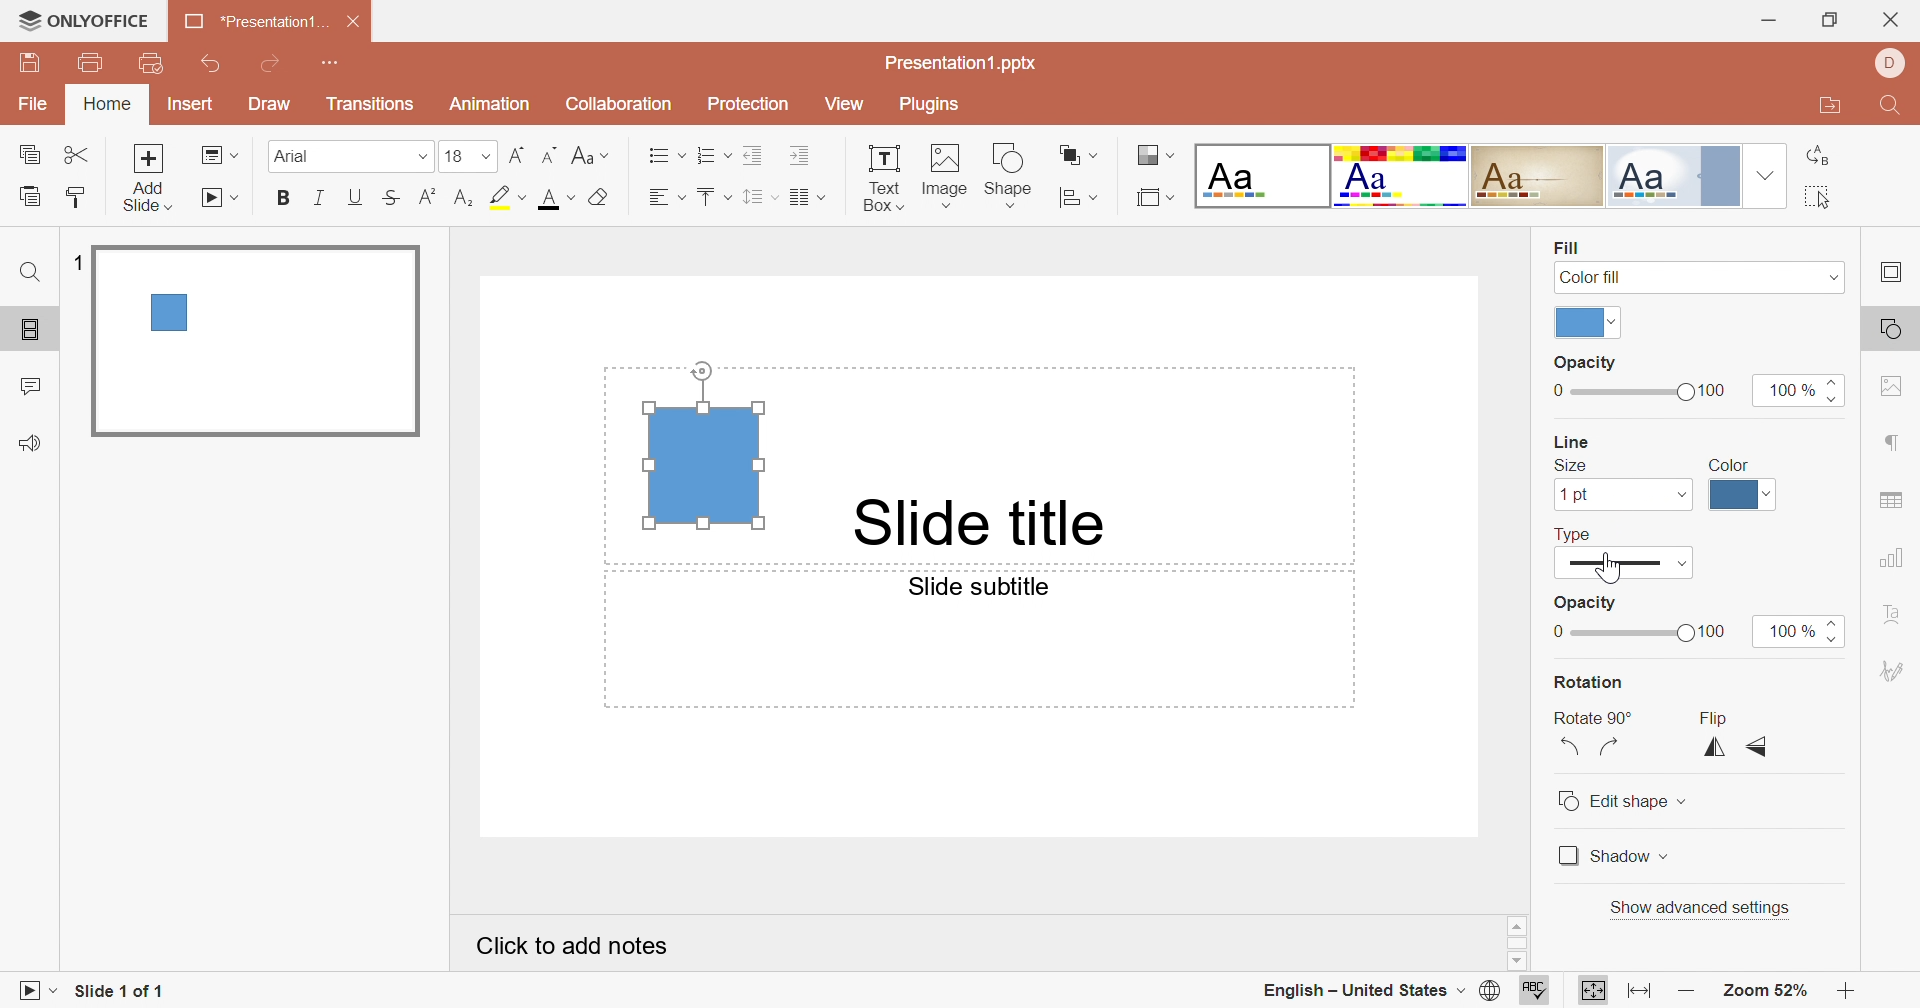 The width and height of the screenshot is (1920, 1008). What do you see at coordinates (1732, 462) in the screenshot?
I see `Color` at bounding box center [1732, 462].